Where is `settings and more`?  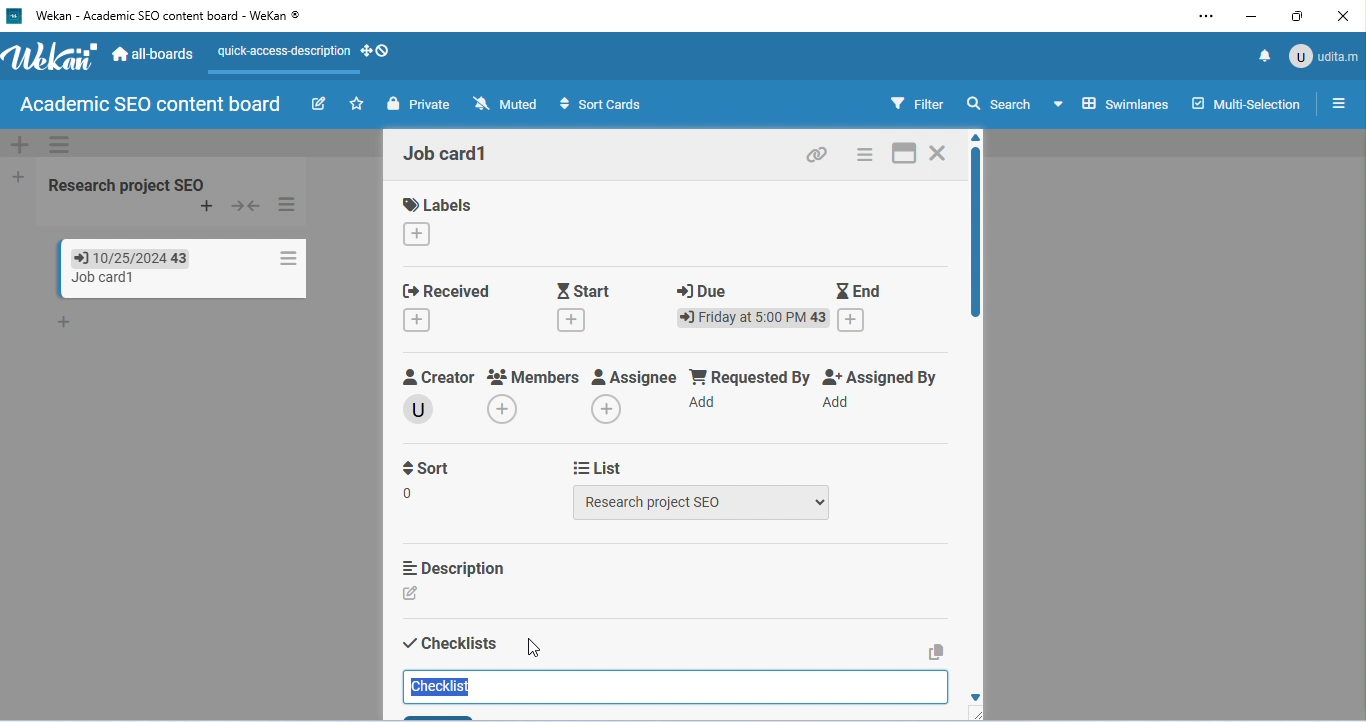
settings and more is located at coordinates (1205, 18).